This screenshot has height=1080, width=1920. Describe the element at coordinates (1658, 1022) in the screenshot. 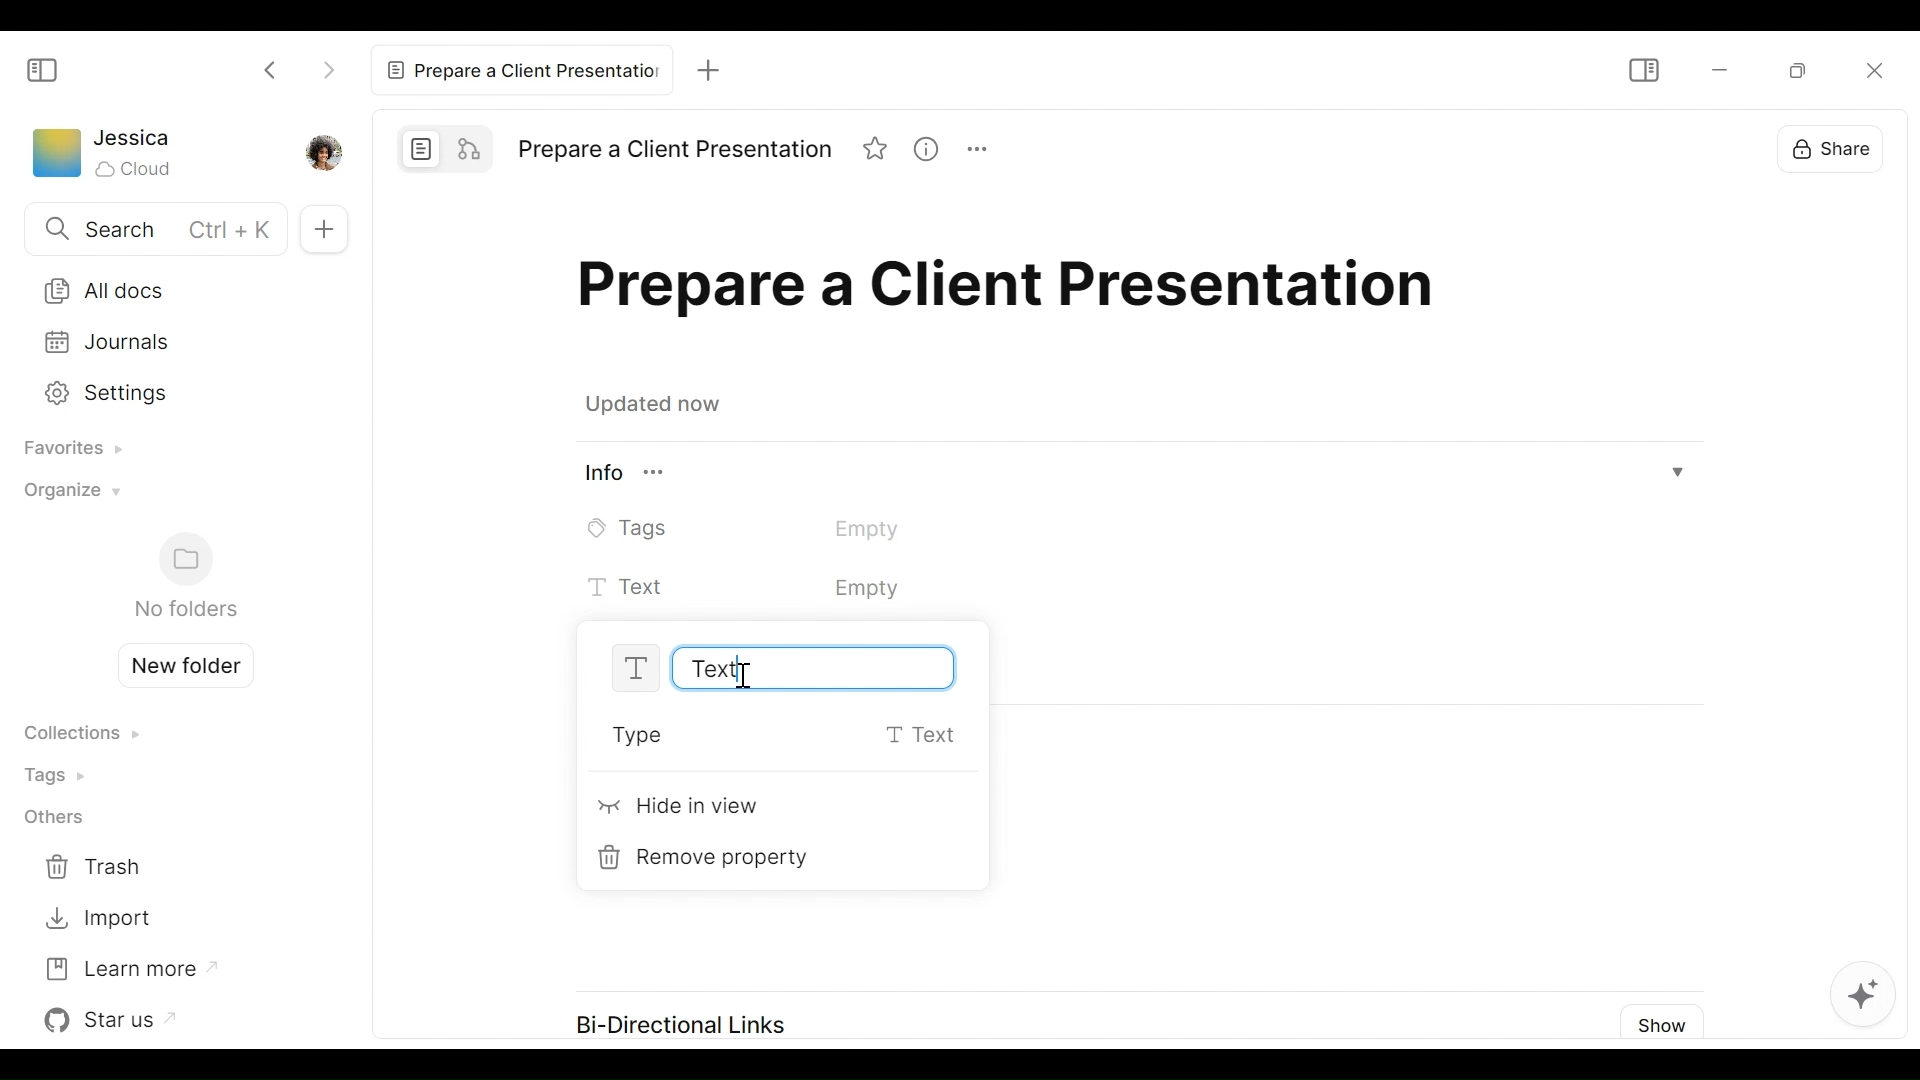

I see `Show` at that location.